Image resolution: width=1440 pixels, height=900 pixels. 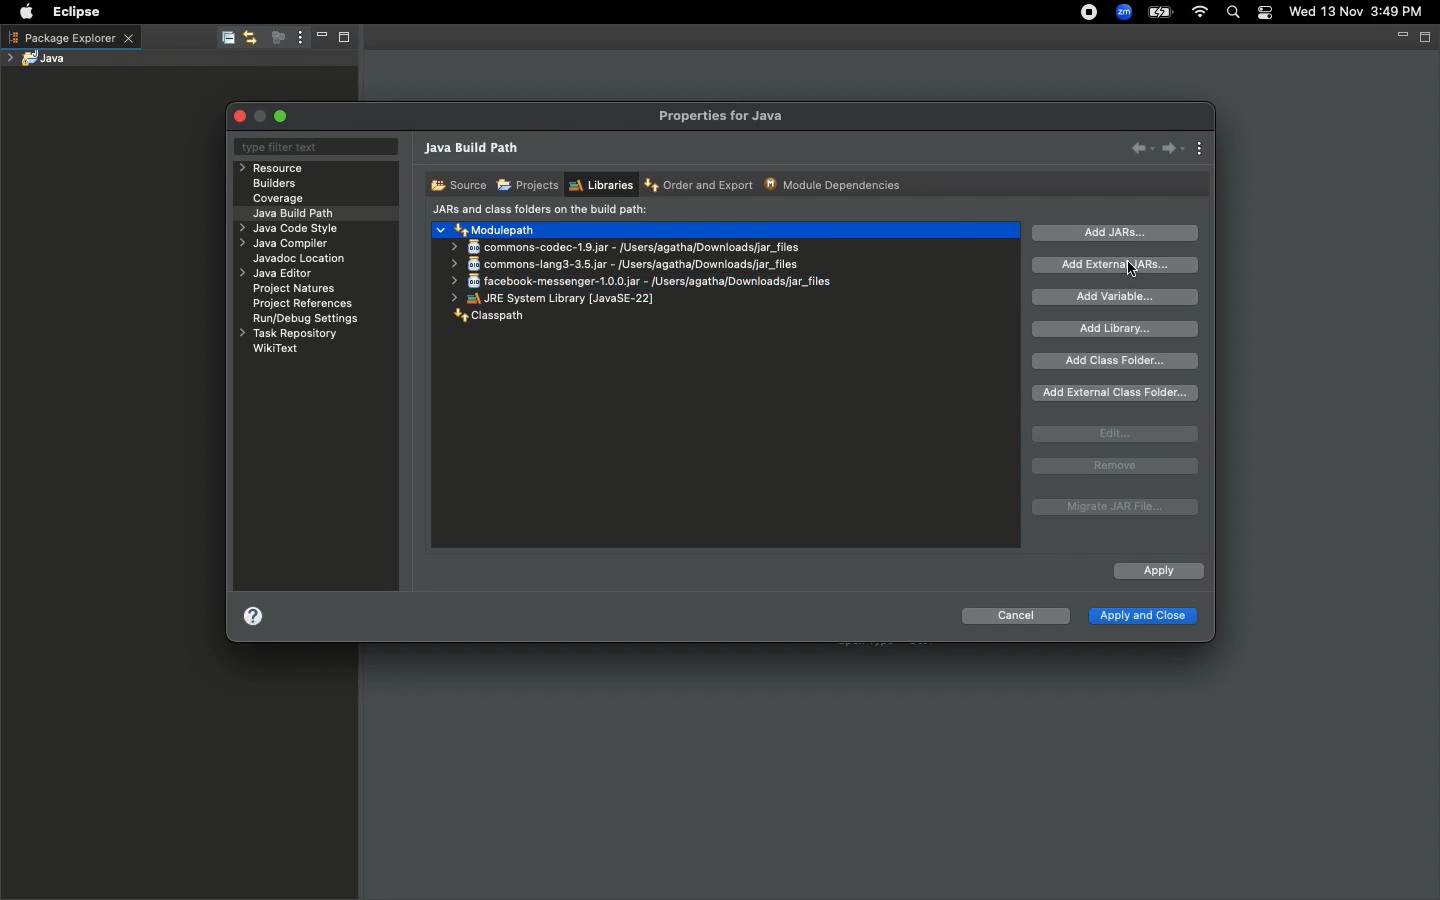 I want to click on Add library, so click(x=1118, y=329).